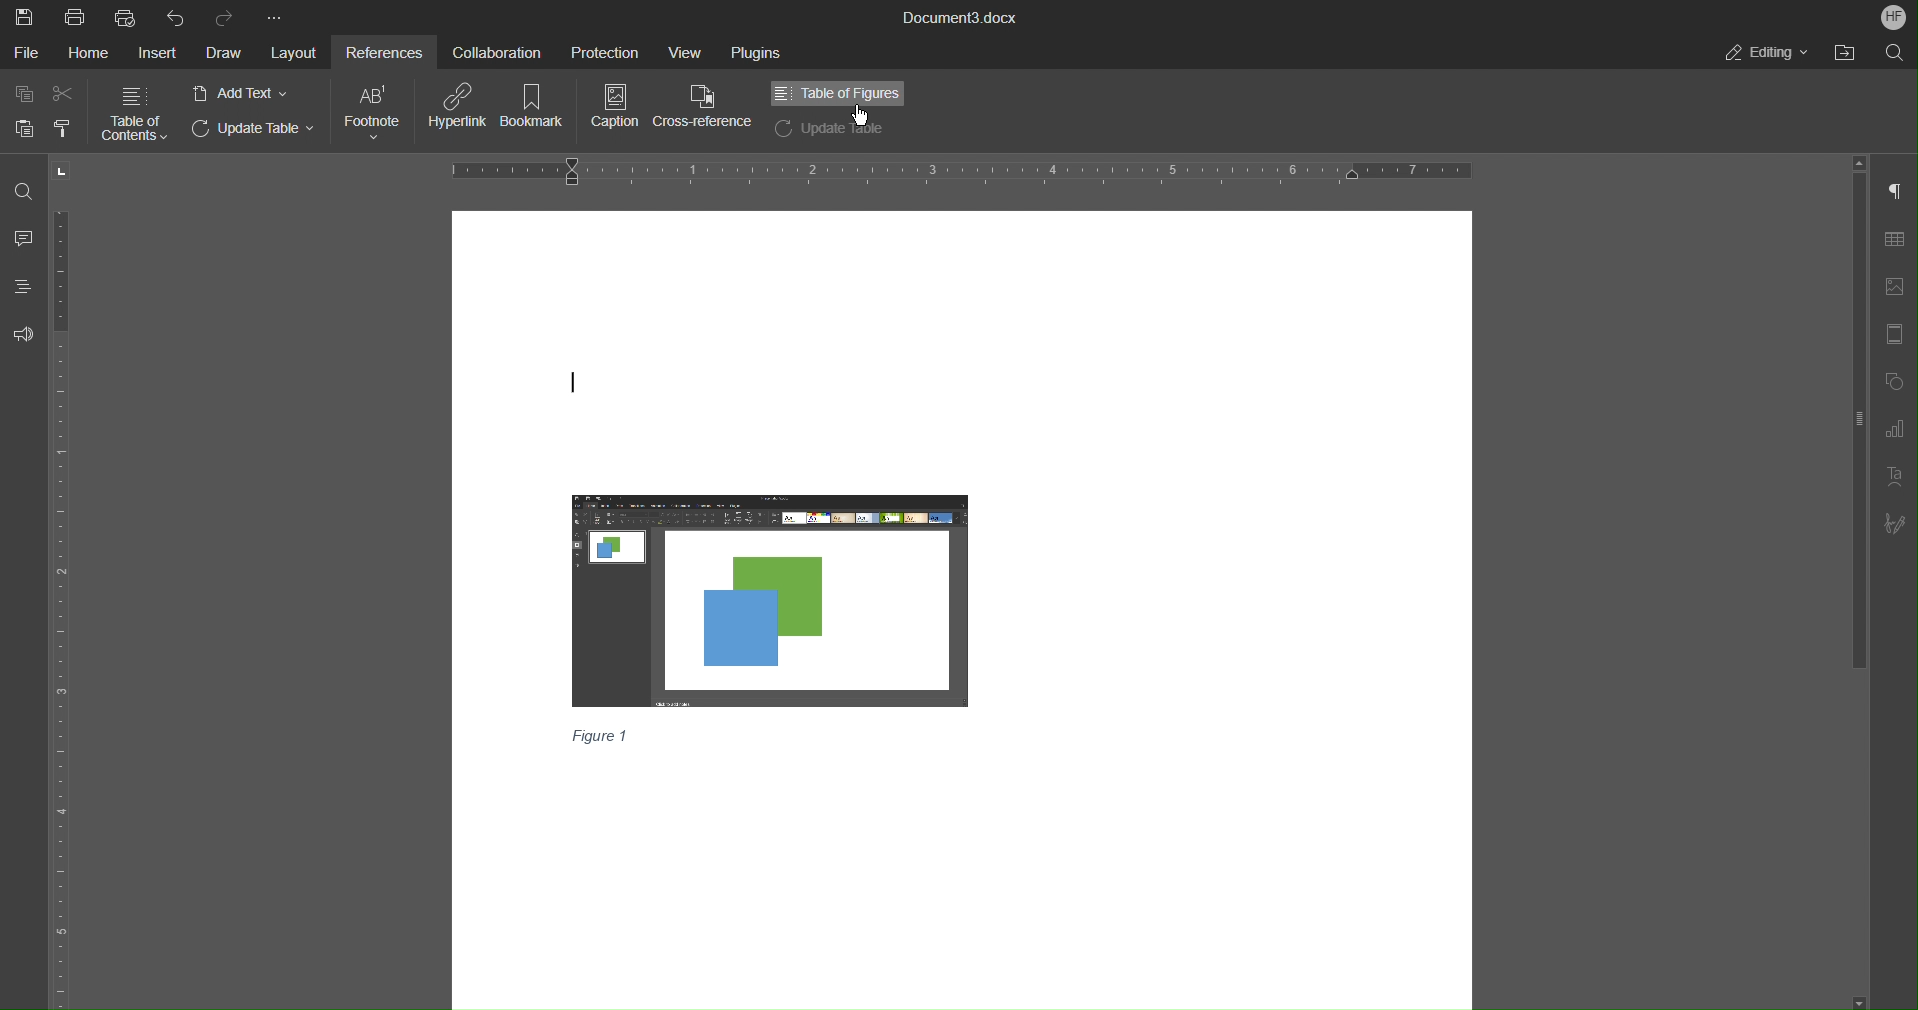 This screenshot has height=1010, width=1918. Describe the element at coordinates (76, 17) in the screenshot. I see `Print` at that location.